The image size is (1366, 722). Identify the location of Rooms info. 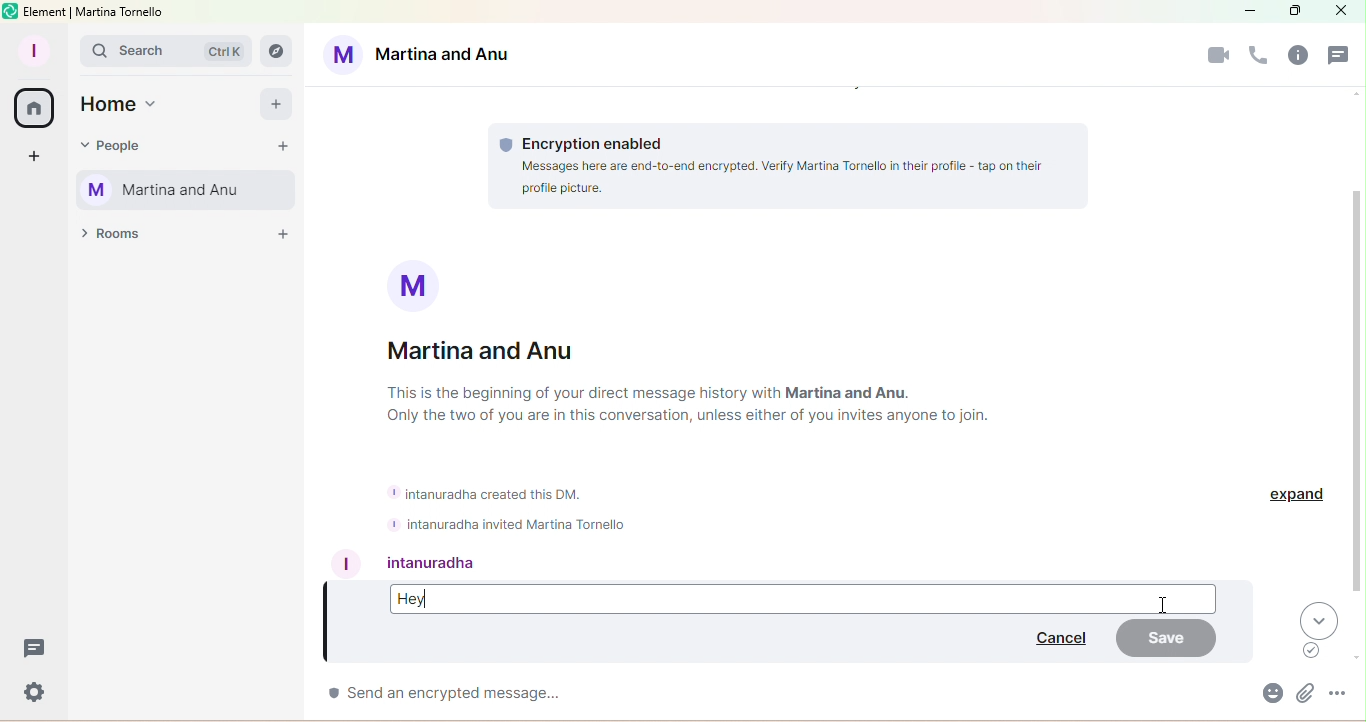
(1302, 58).